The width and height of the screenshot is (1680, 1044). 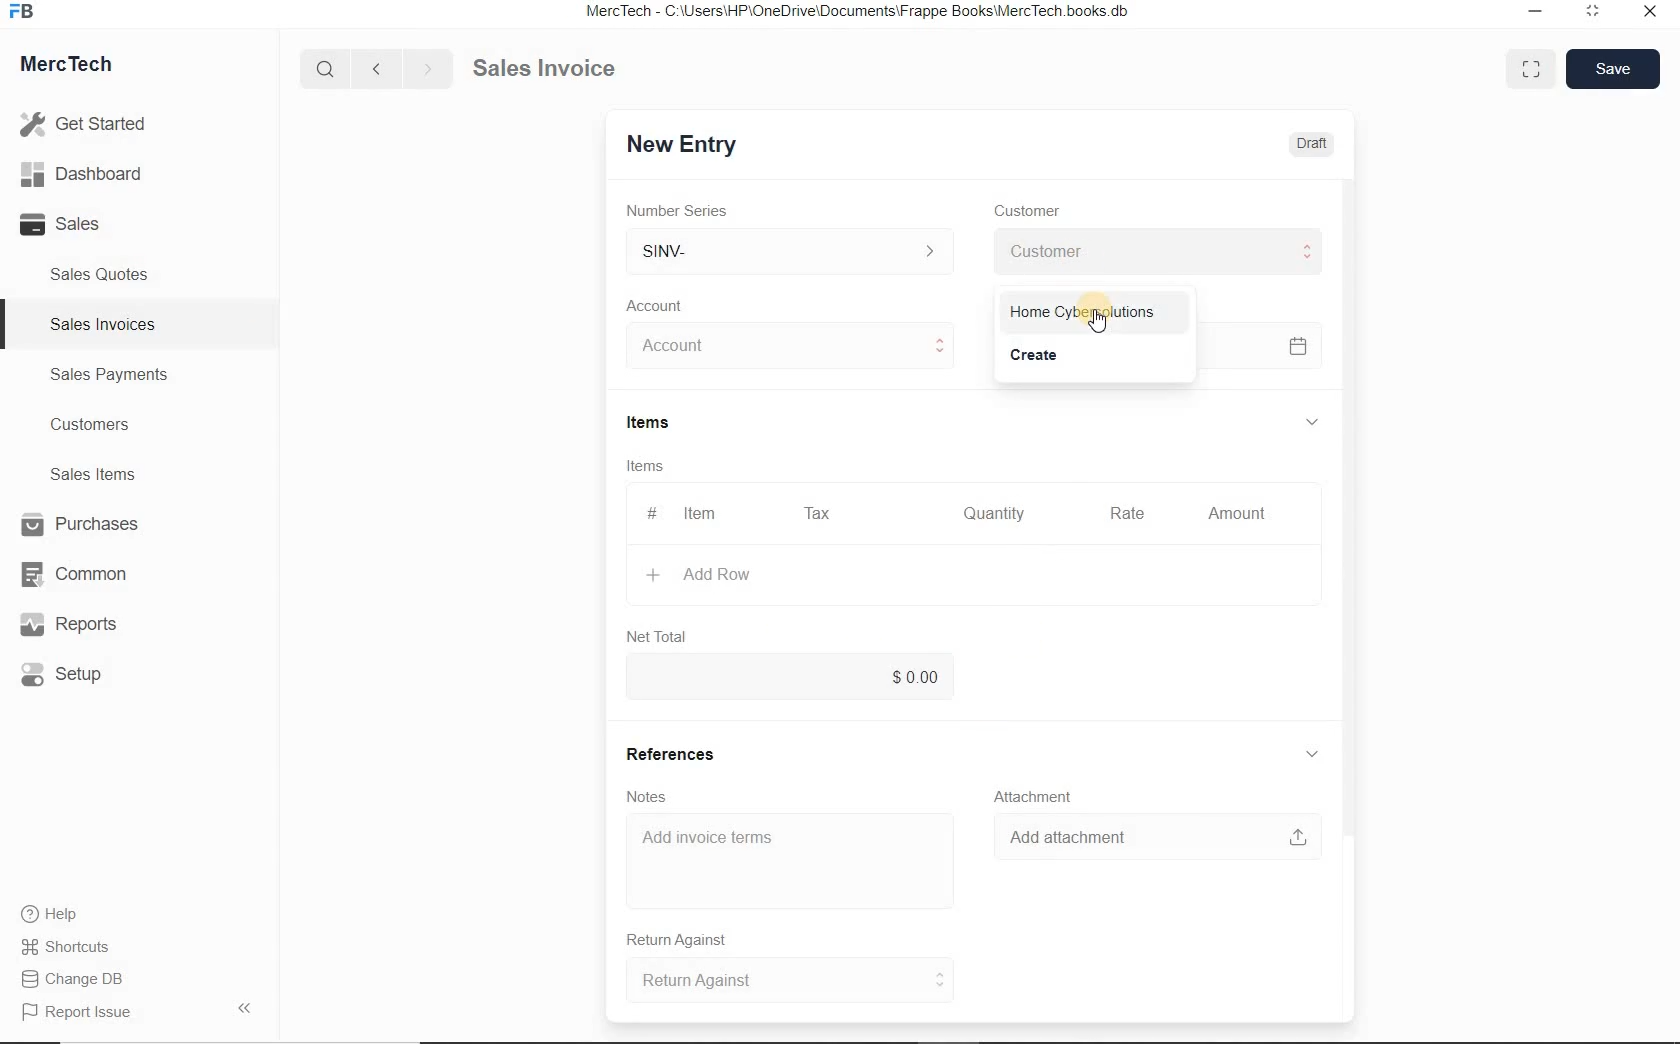 I want to click on Customers, so click(x=108, y=425).